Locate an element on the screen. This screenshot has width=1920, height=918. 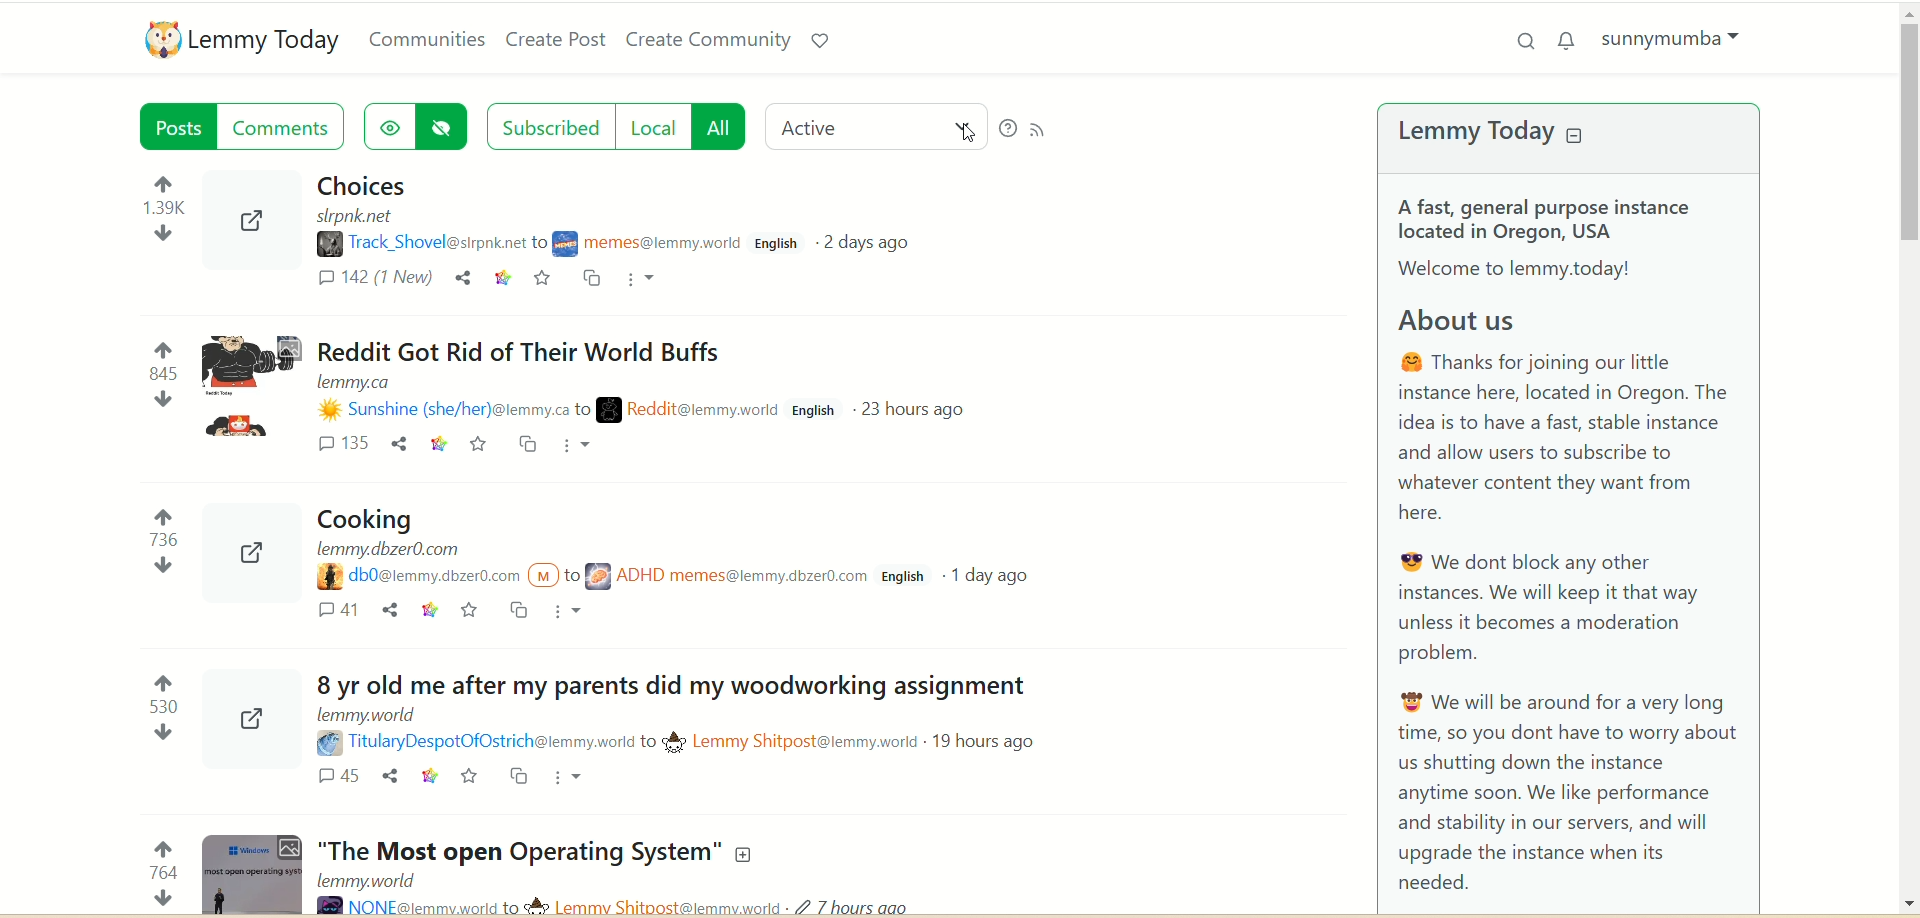
Comments is located at coordinates (339, 440).